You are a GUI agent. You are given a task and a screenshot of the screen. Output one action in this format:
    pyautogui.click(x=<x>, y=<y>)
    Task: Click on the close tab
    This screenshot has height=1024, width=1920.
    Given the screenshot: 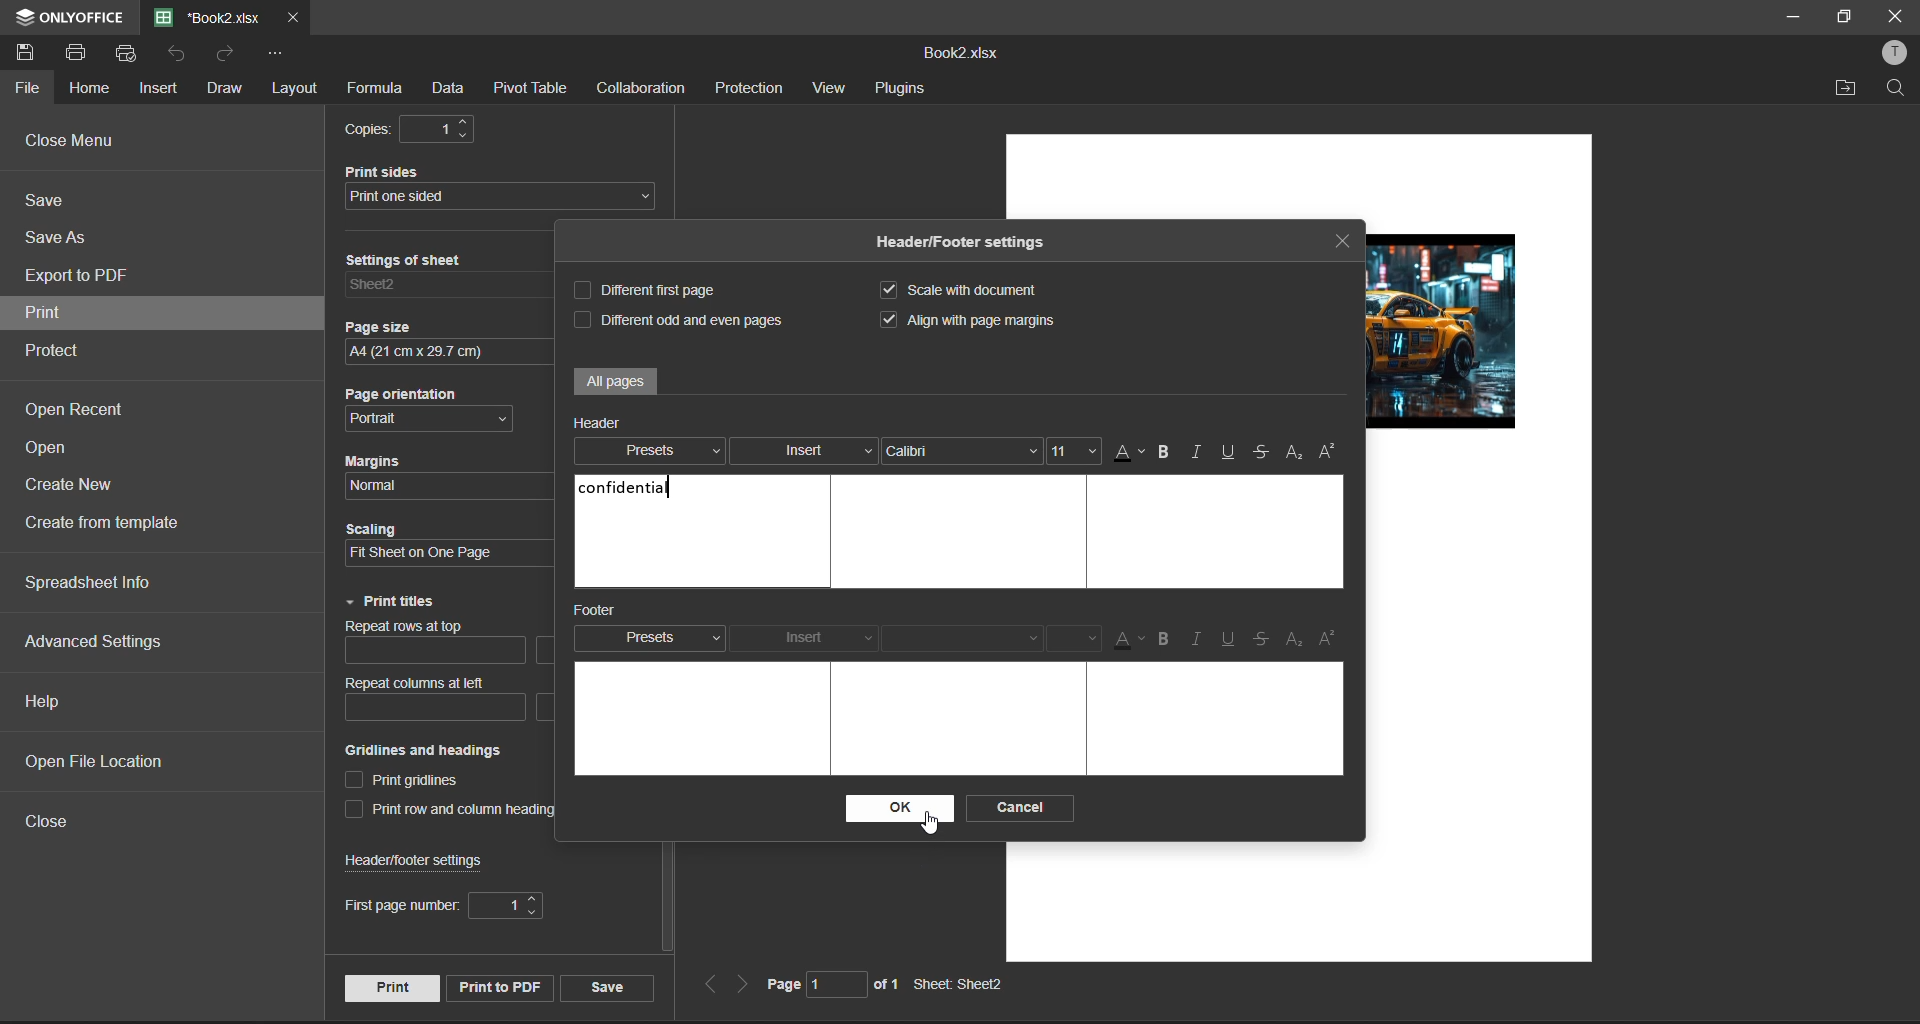 What is the action you would take?
    pyautogui.click(x=291, y=20)
    